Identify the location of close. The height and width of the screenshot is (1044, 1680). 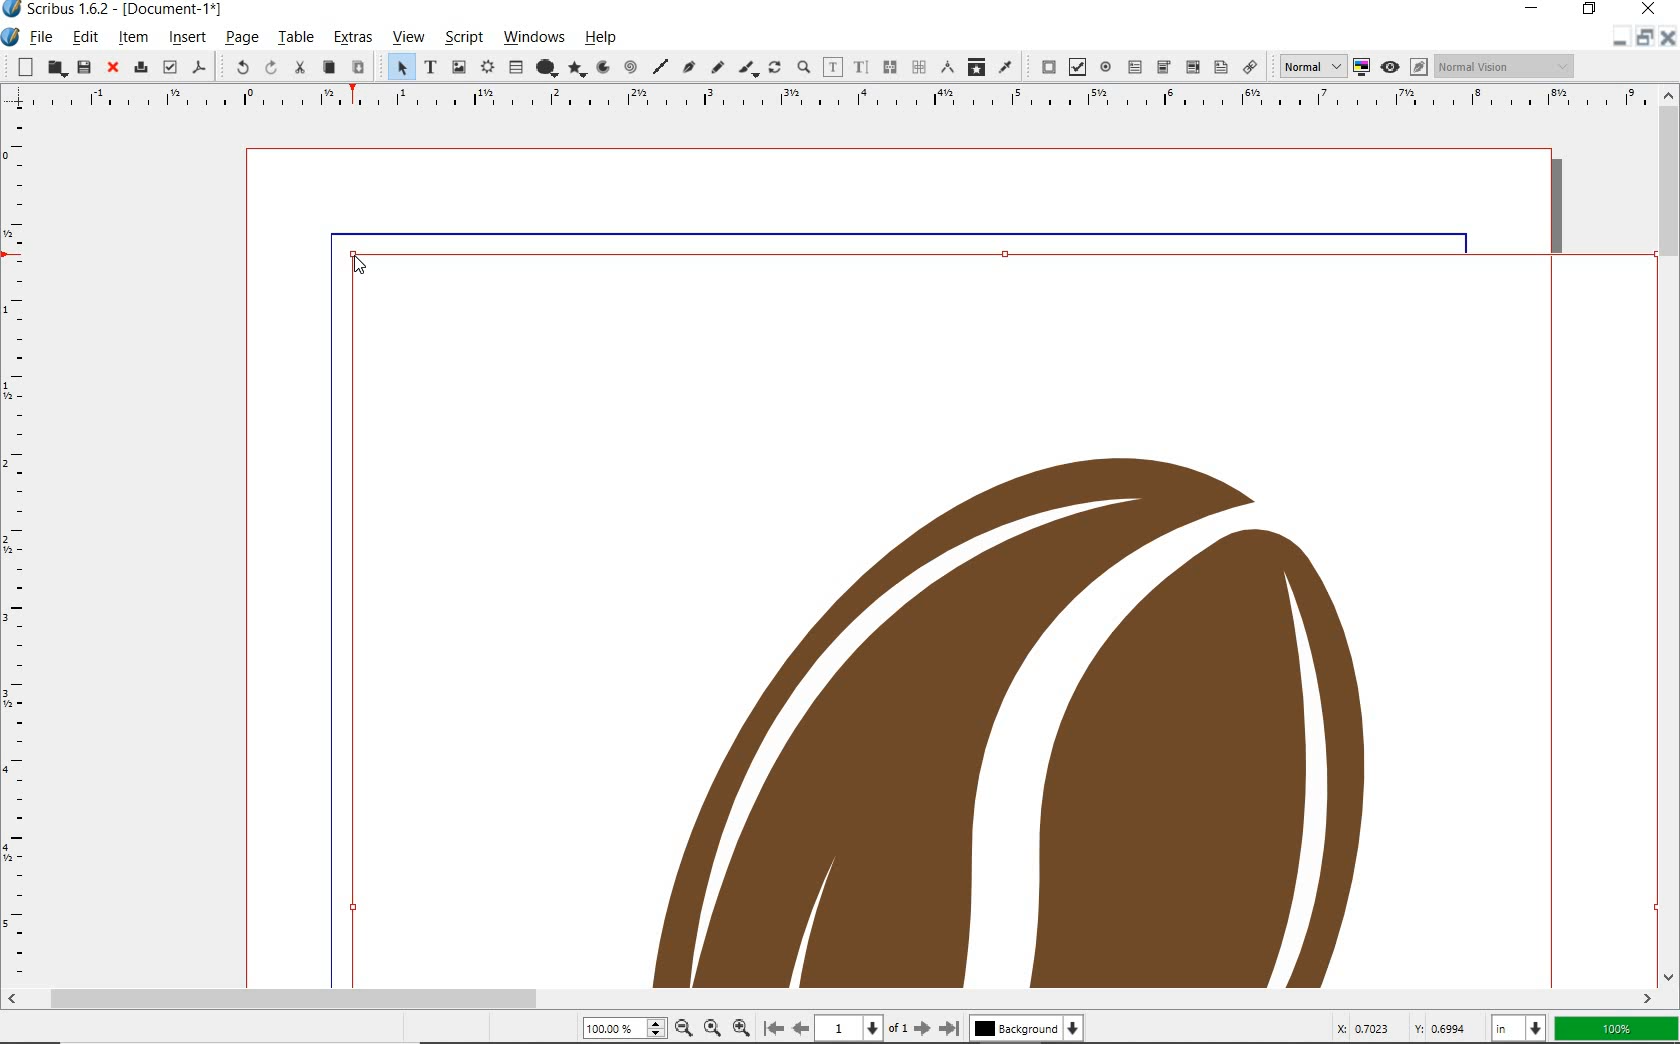
(112, 68).